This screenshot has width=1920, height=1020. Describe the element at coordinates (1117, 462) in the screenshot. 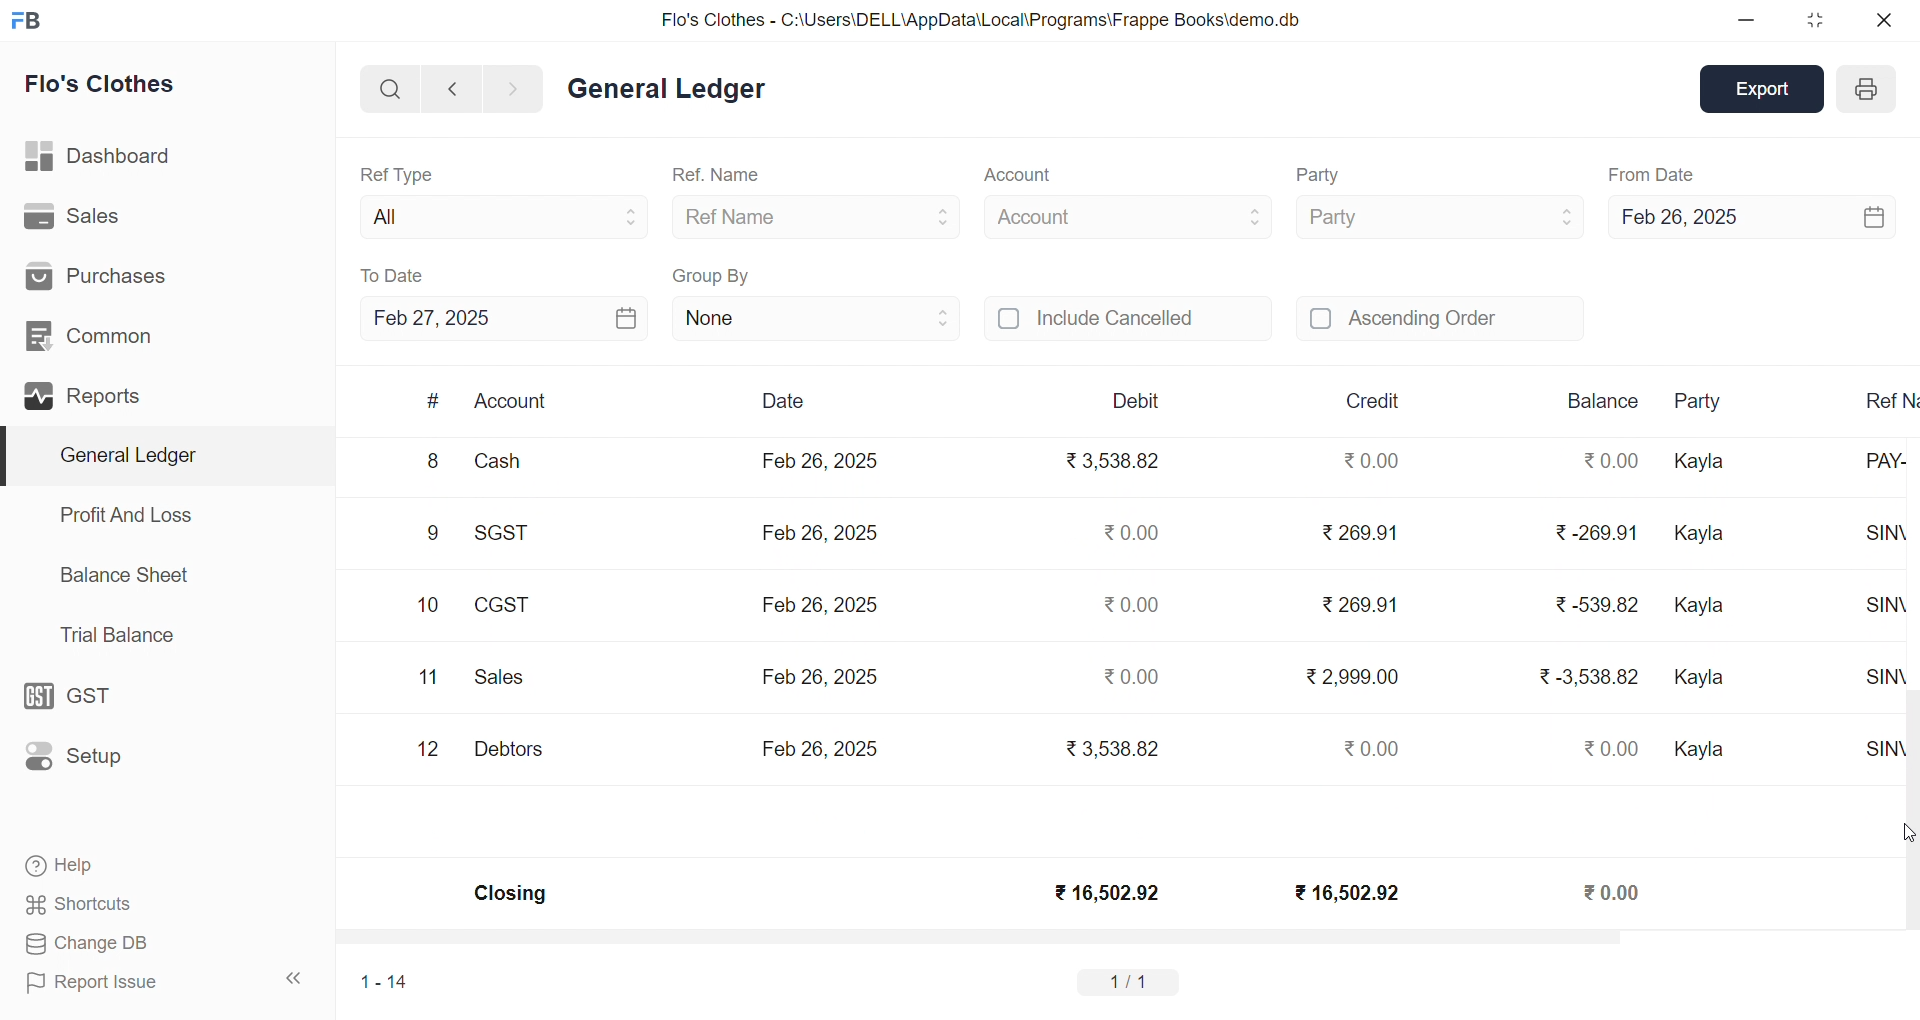

I see `₹3538.82` at that location.